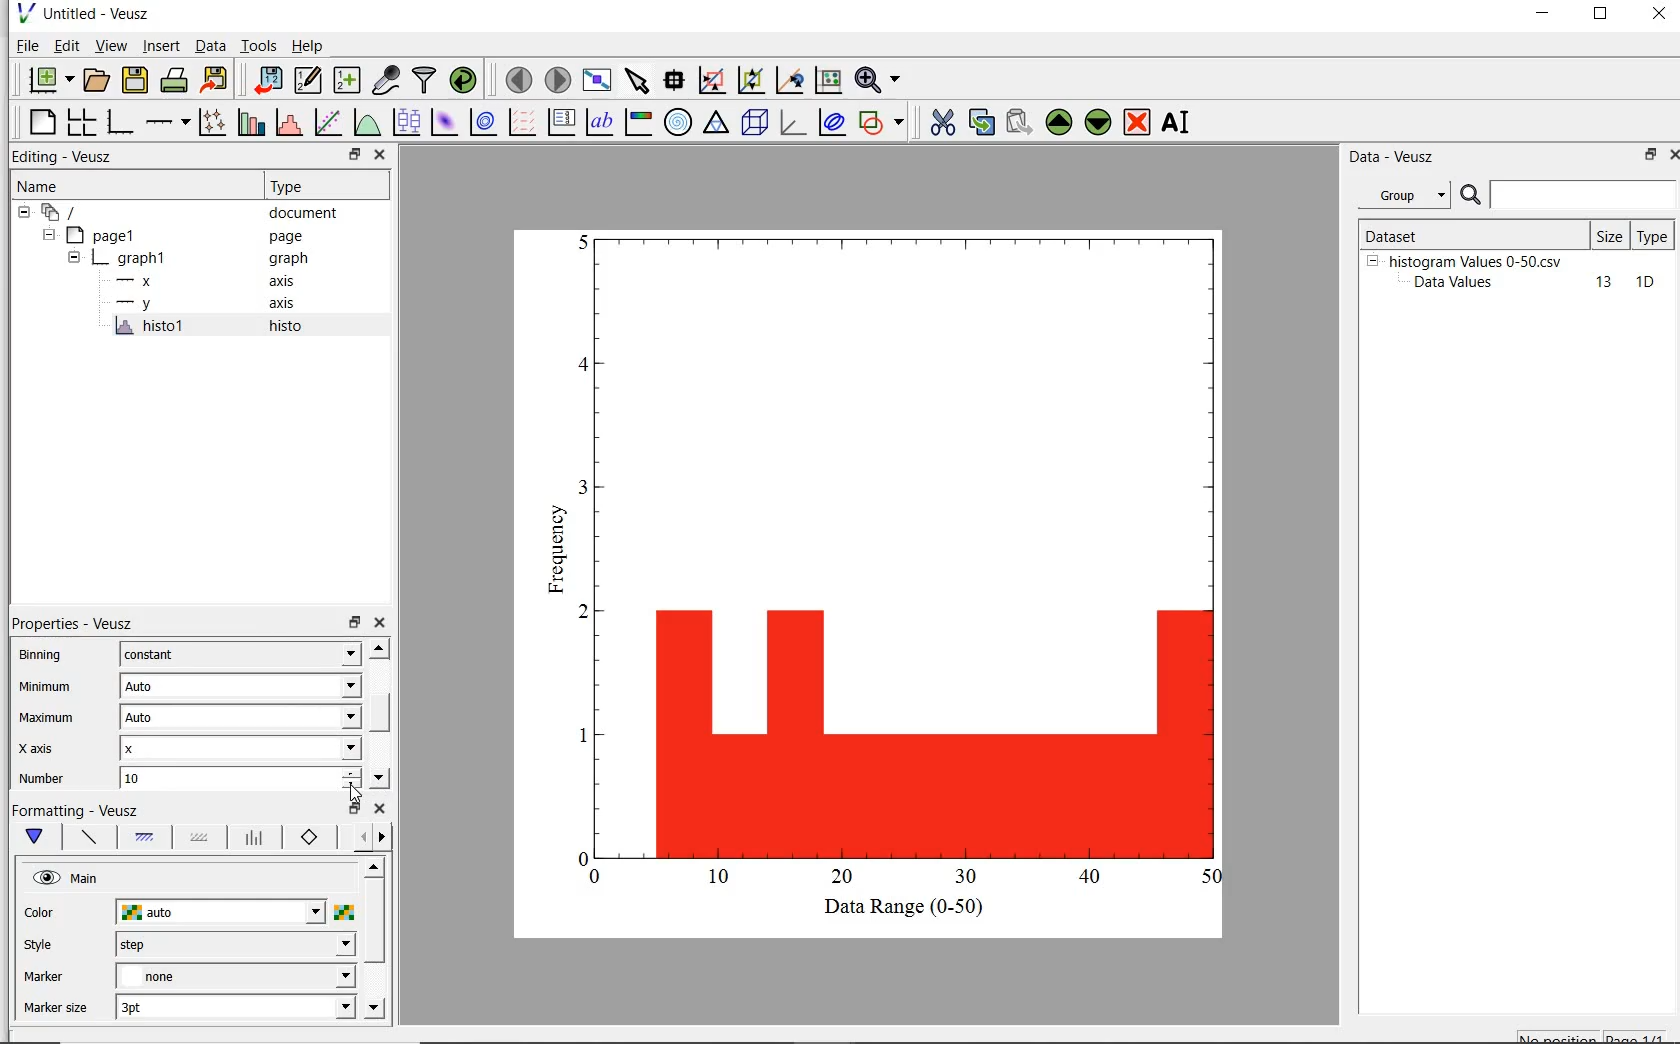 The image size is (1680, 1044). I want to click on polar graph, so click(678, 122).